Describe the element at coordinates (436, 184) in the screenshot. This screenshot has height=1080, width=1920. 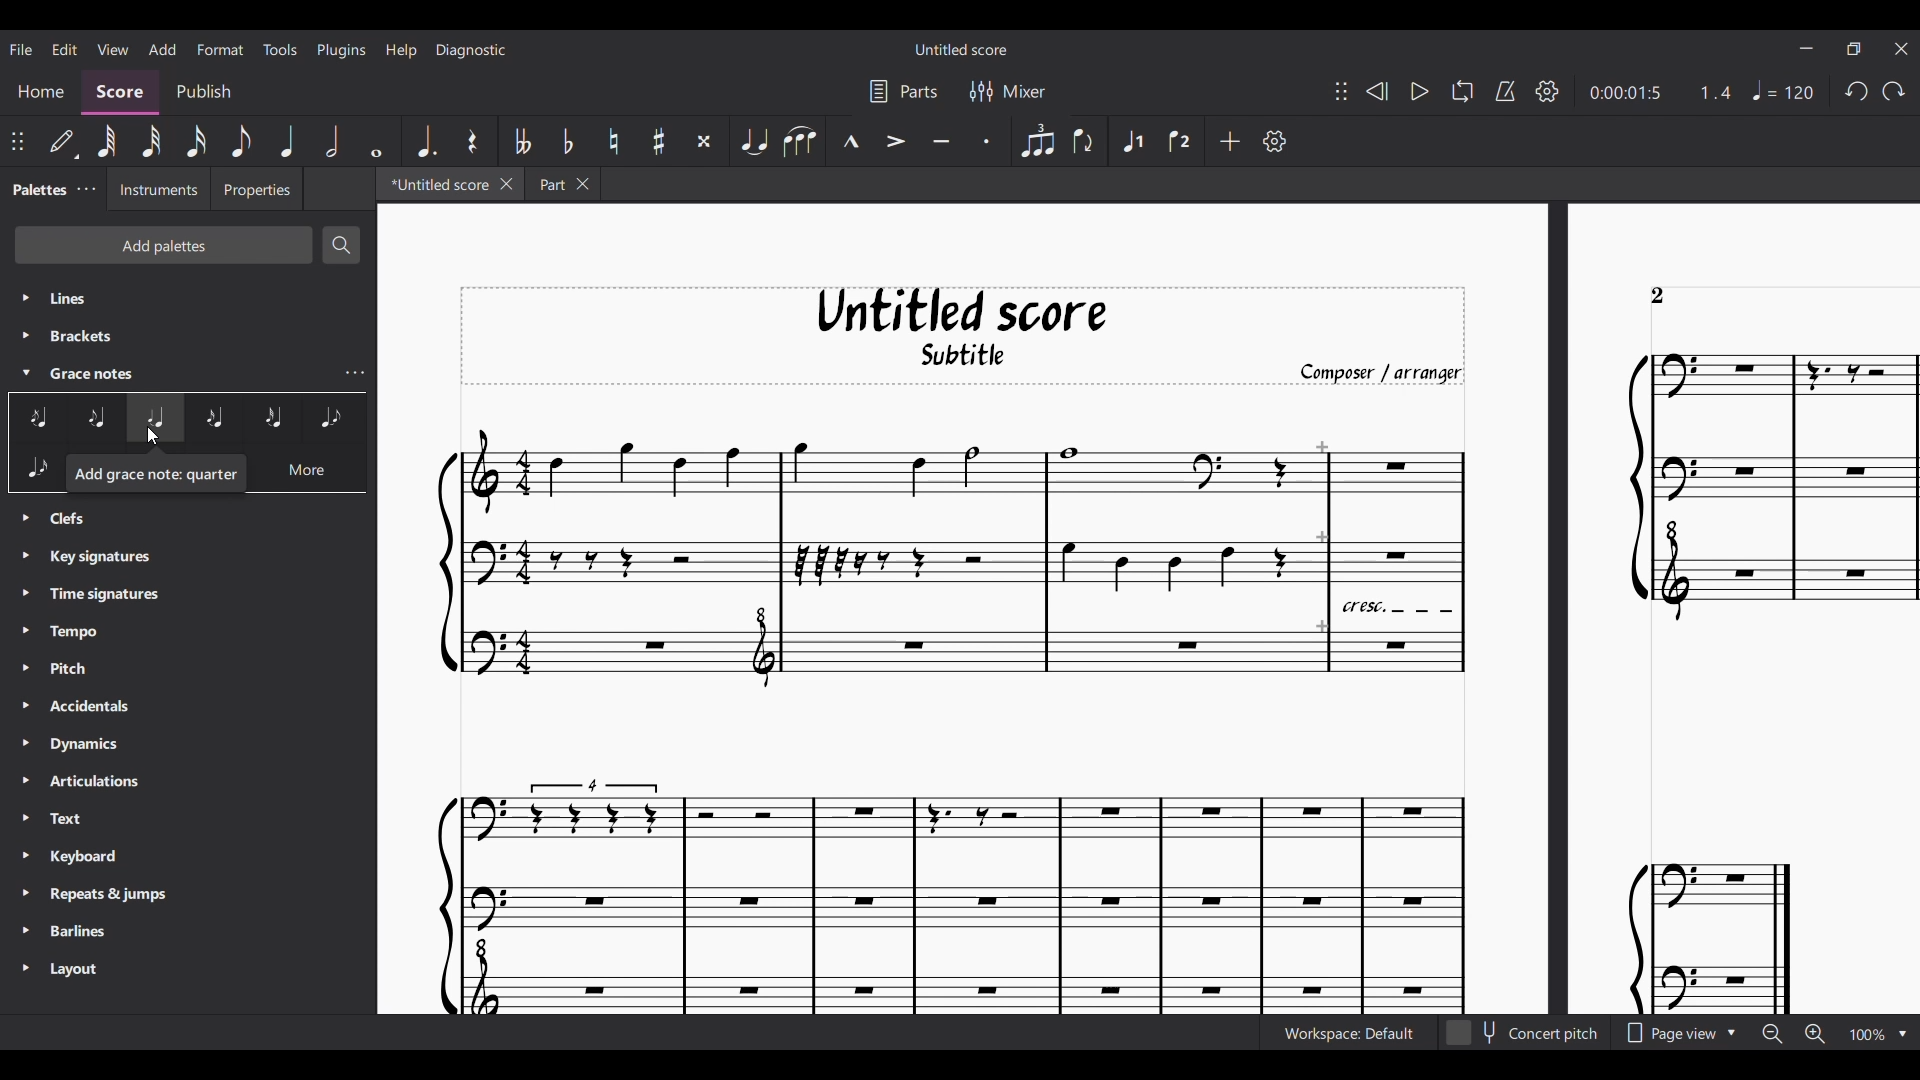
I see `Current tab` at that location.